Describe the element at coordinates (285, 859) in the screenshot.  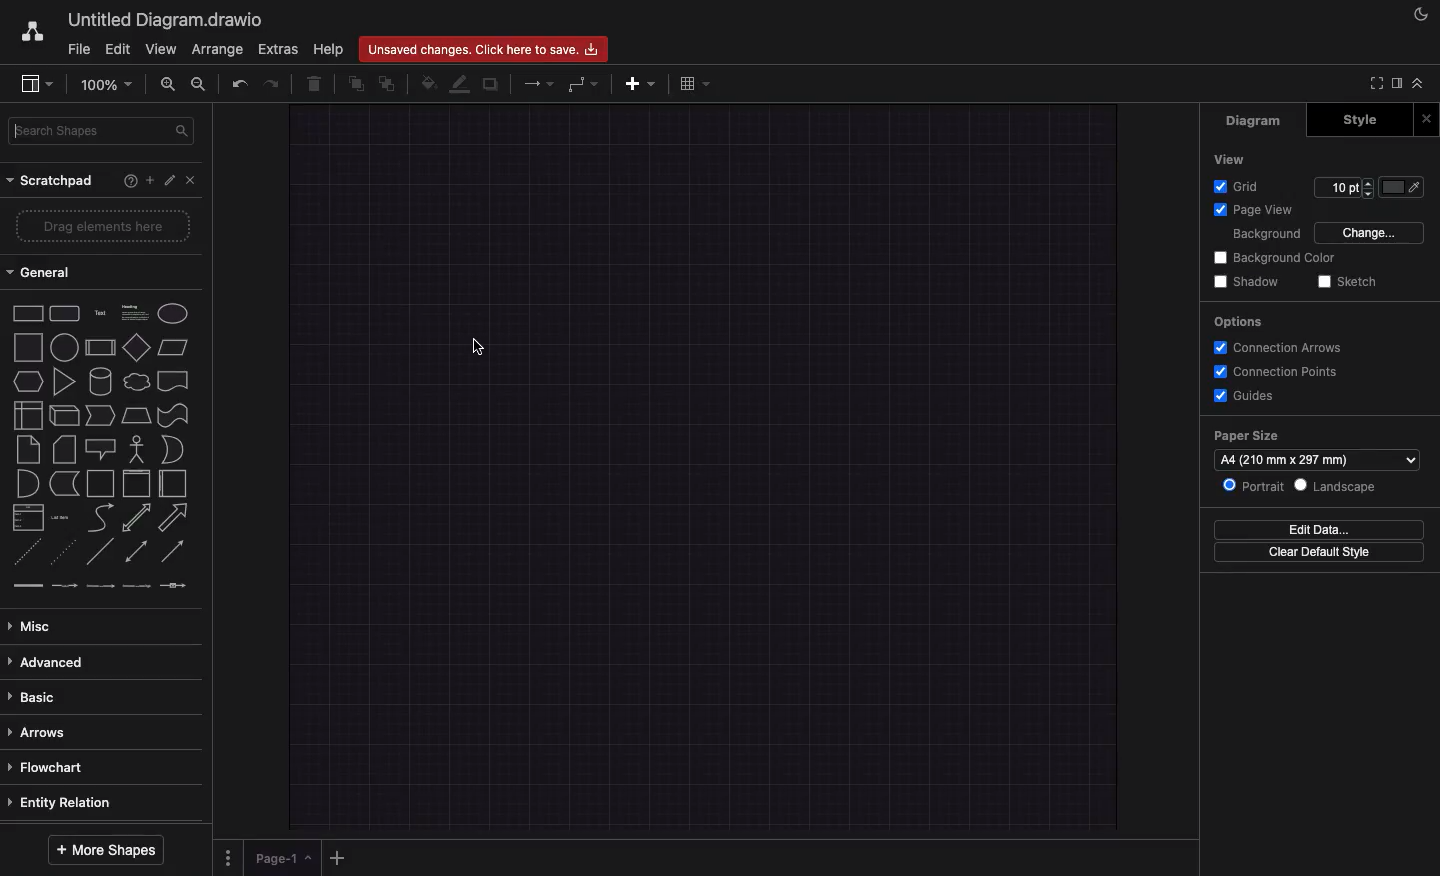
I see `Page 1` at that location.